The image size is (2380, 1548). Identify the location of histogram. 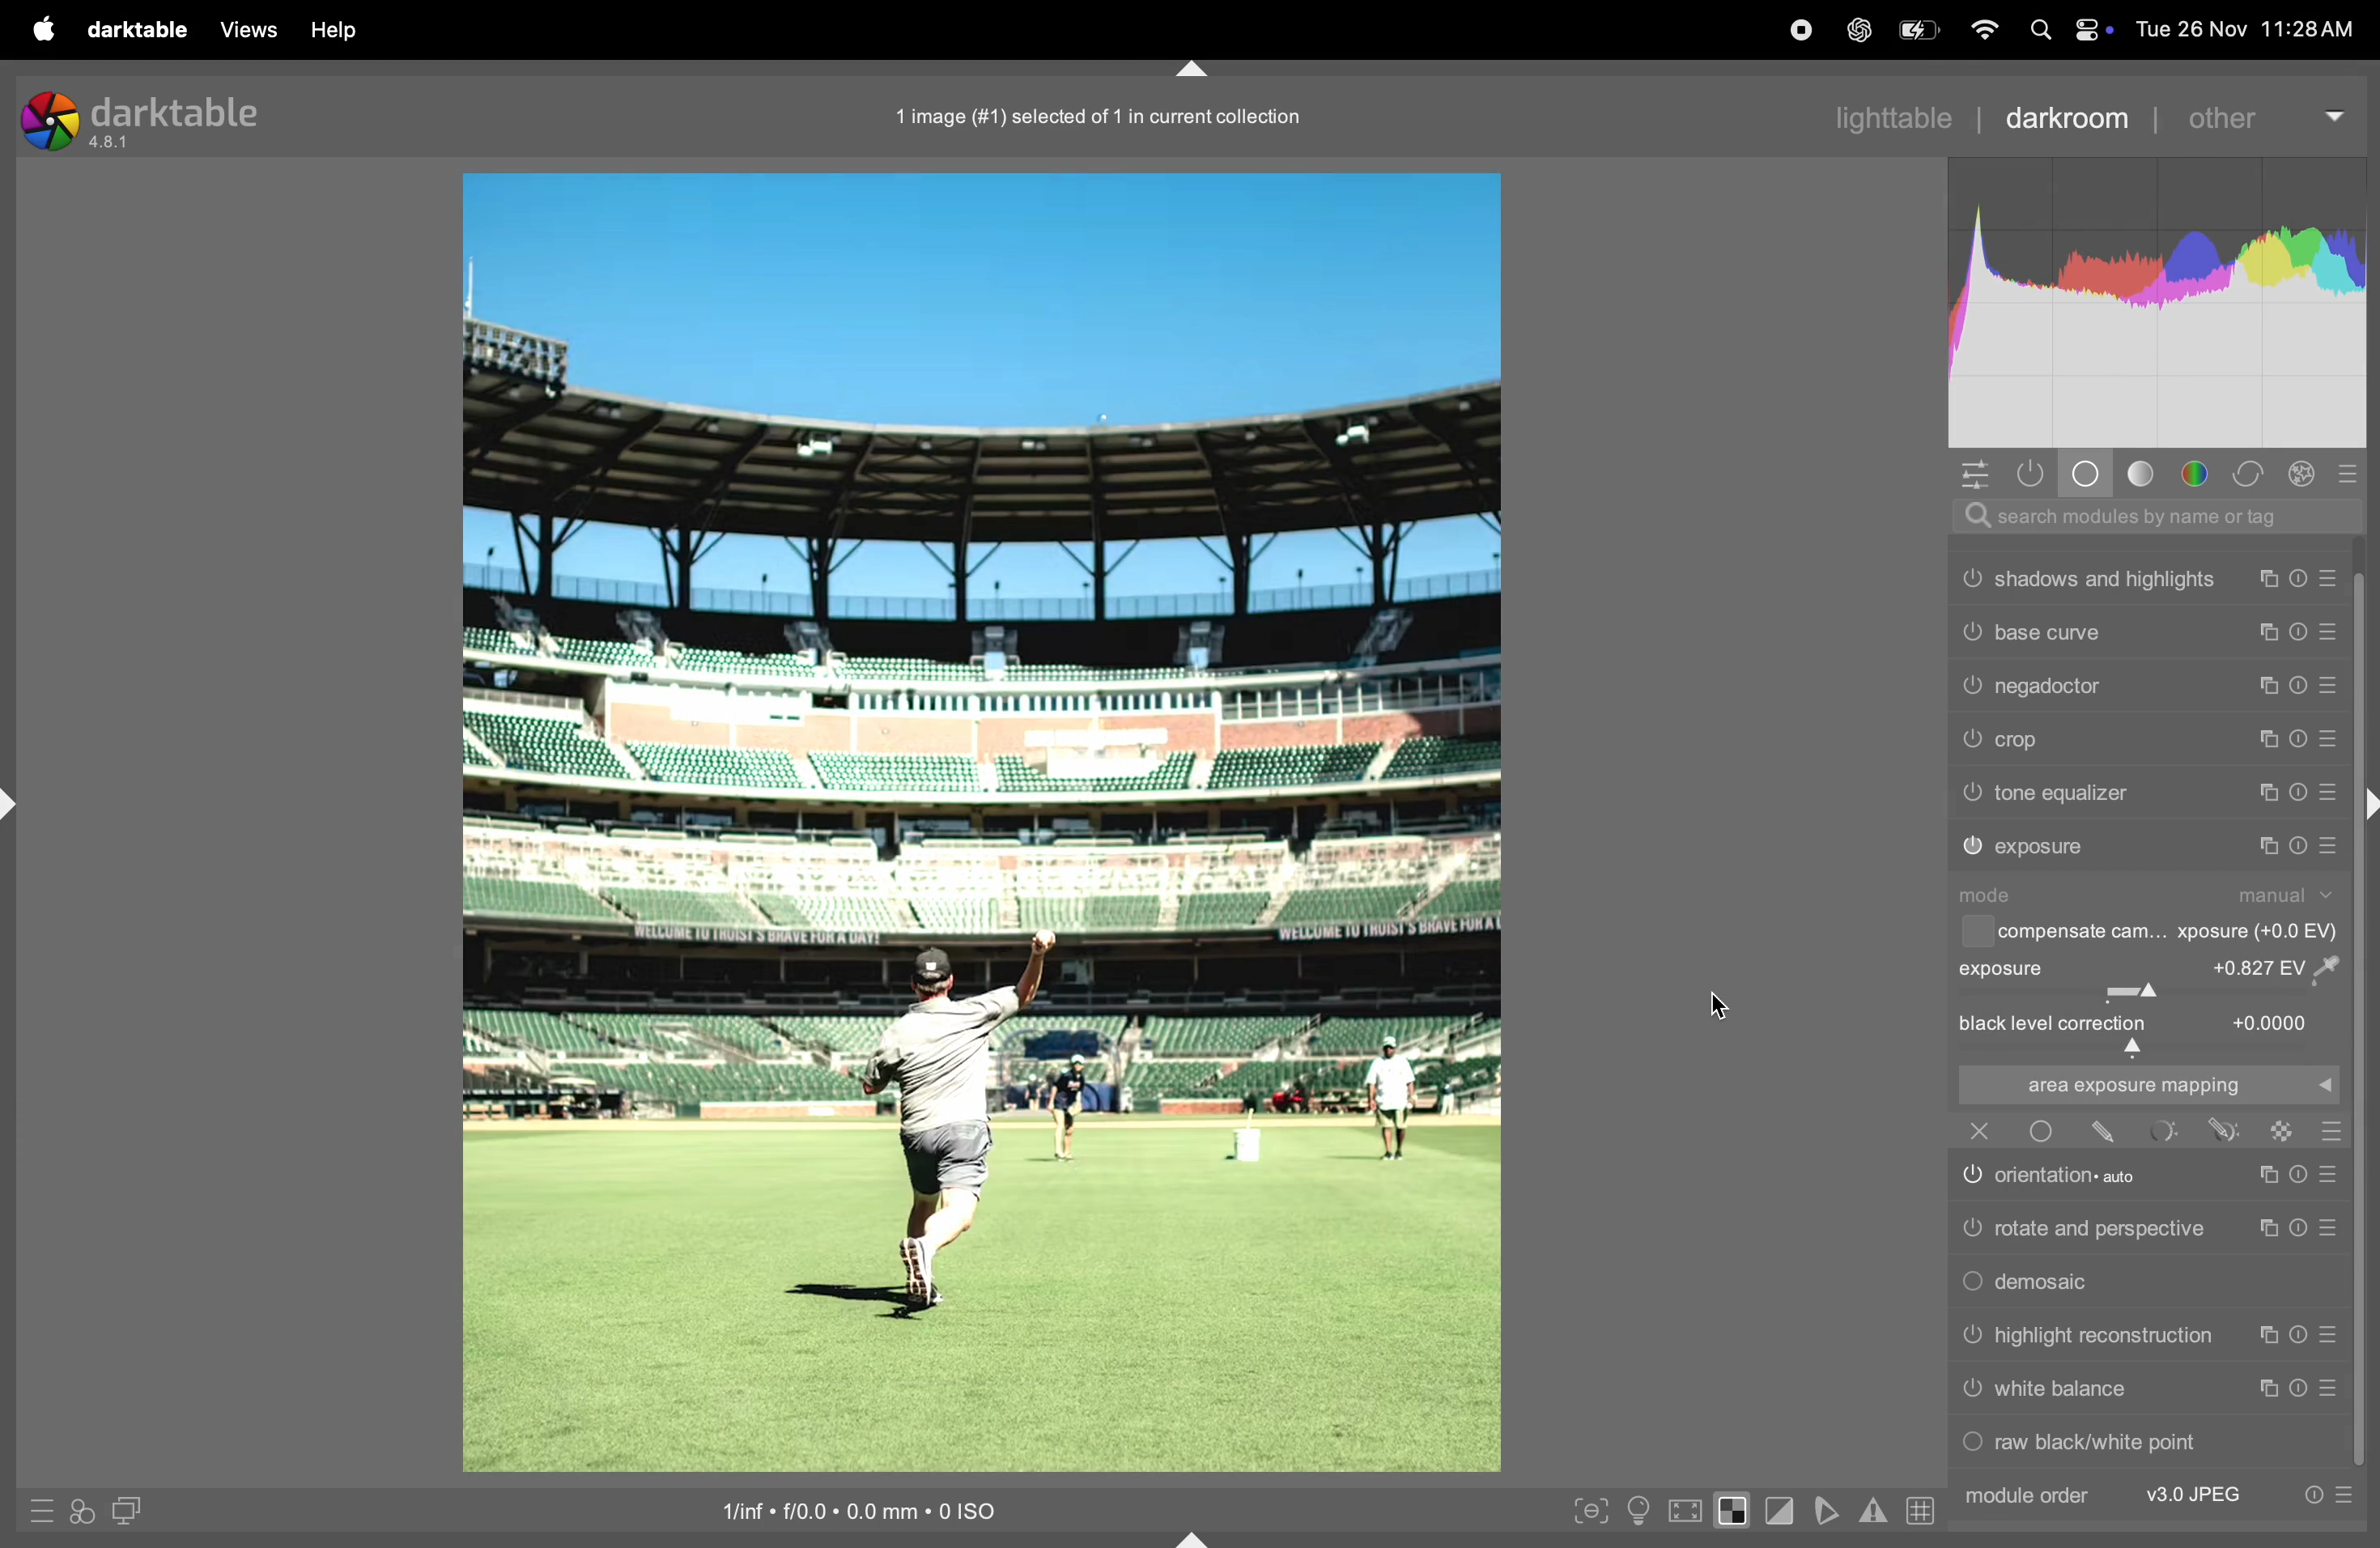
(2159, 302).